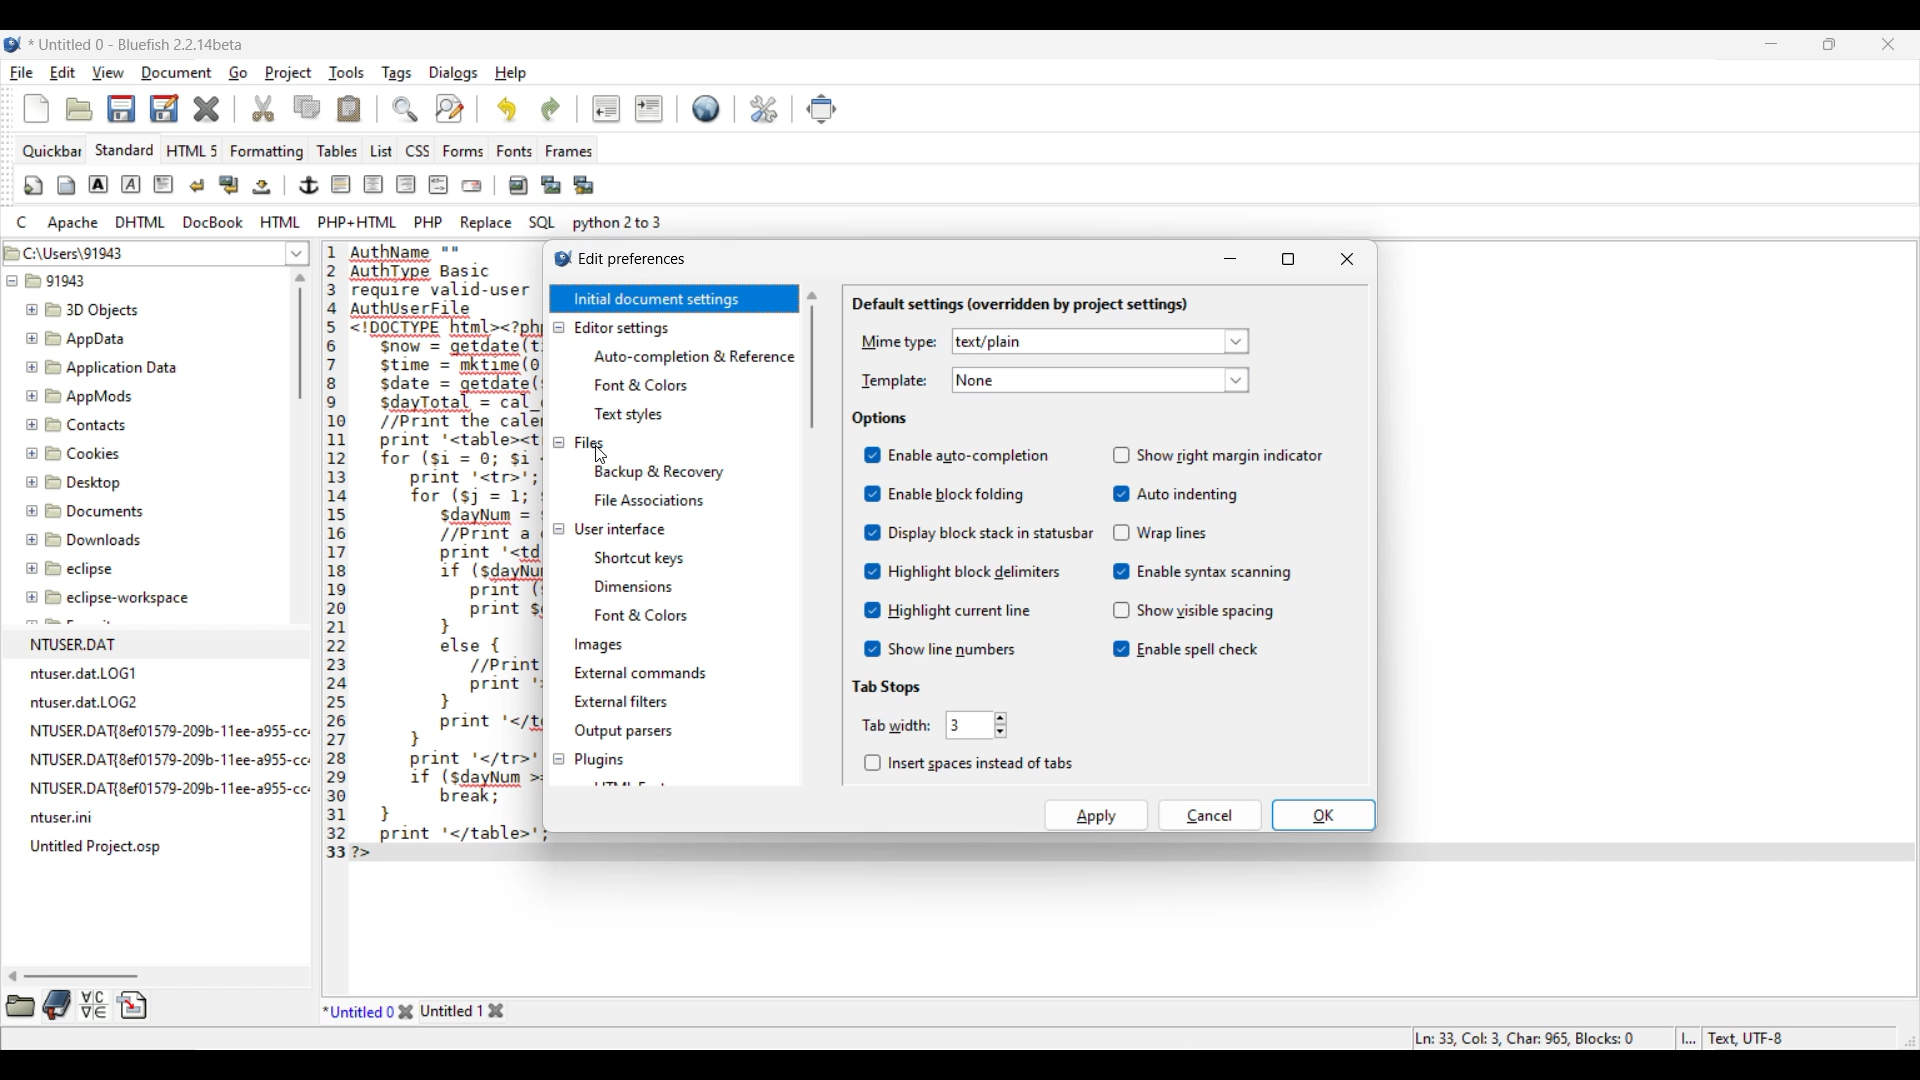 The height and width of the screenshot is (1080, 1920). Describe the element at coordinates (706, 108) in the screenshot. I see `Default settings` at that location.